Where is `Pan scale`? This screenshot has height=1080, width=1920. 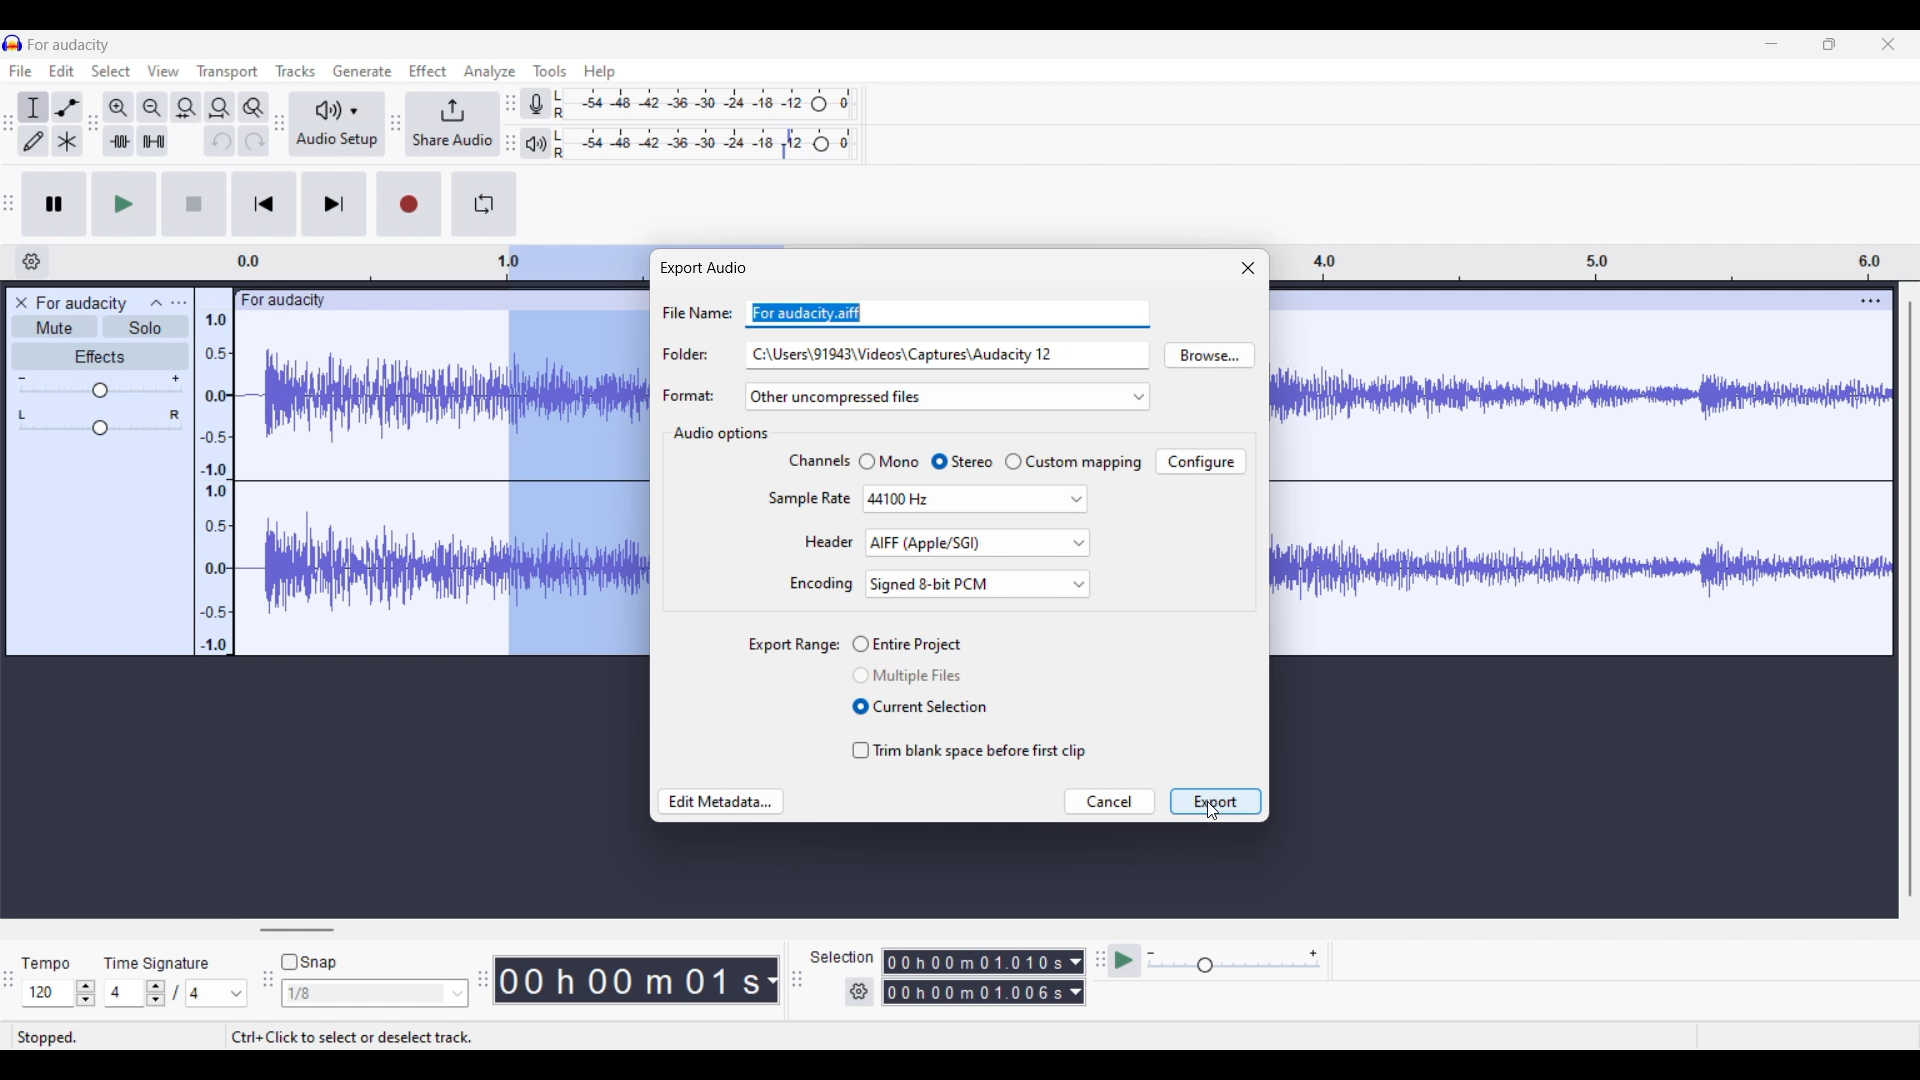 Pan scale is located at coordinates (99, 422).